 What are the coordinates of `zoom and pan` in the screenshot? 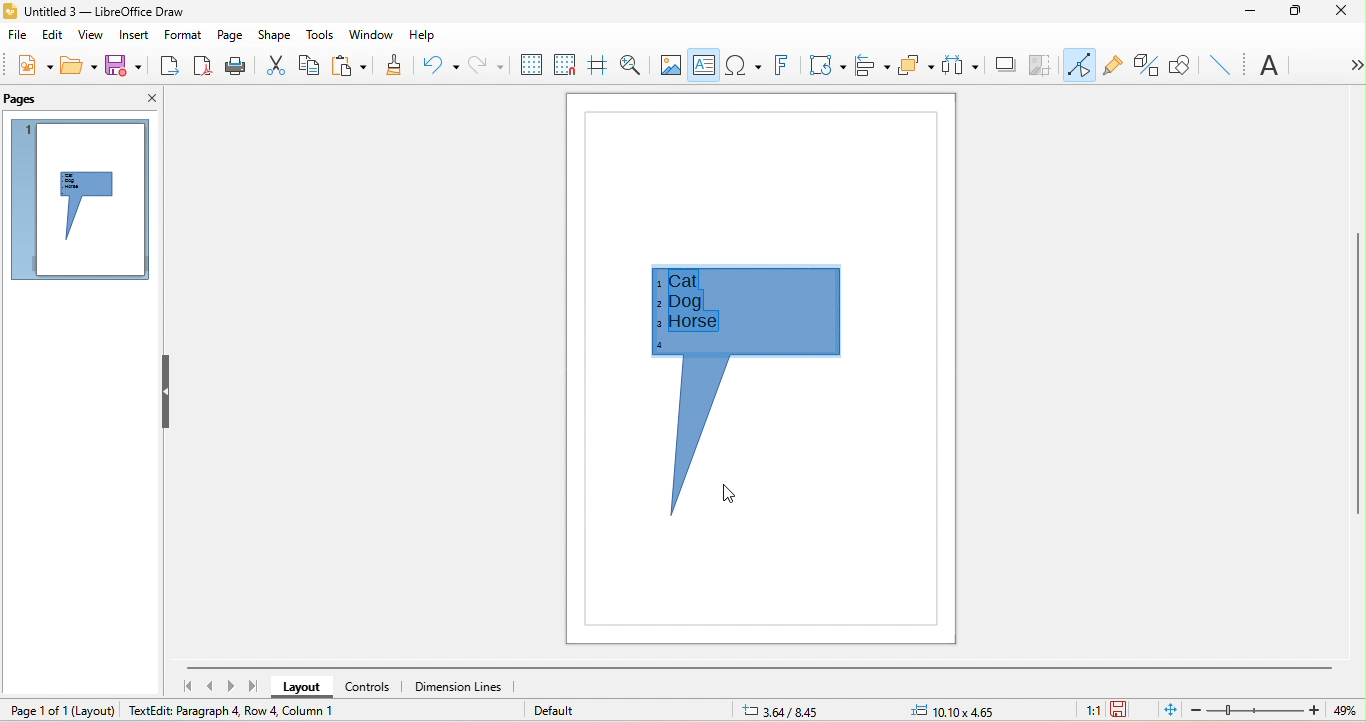 It's located at (634, 66).